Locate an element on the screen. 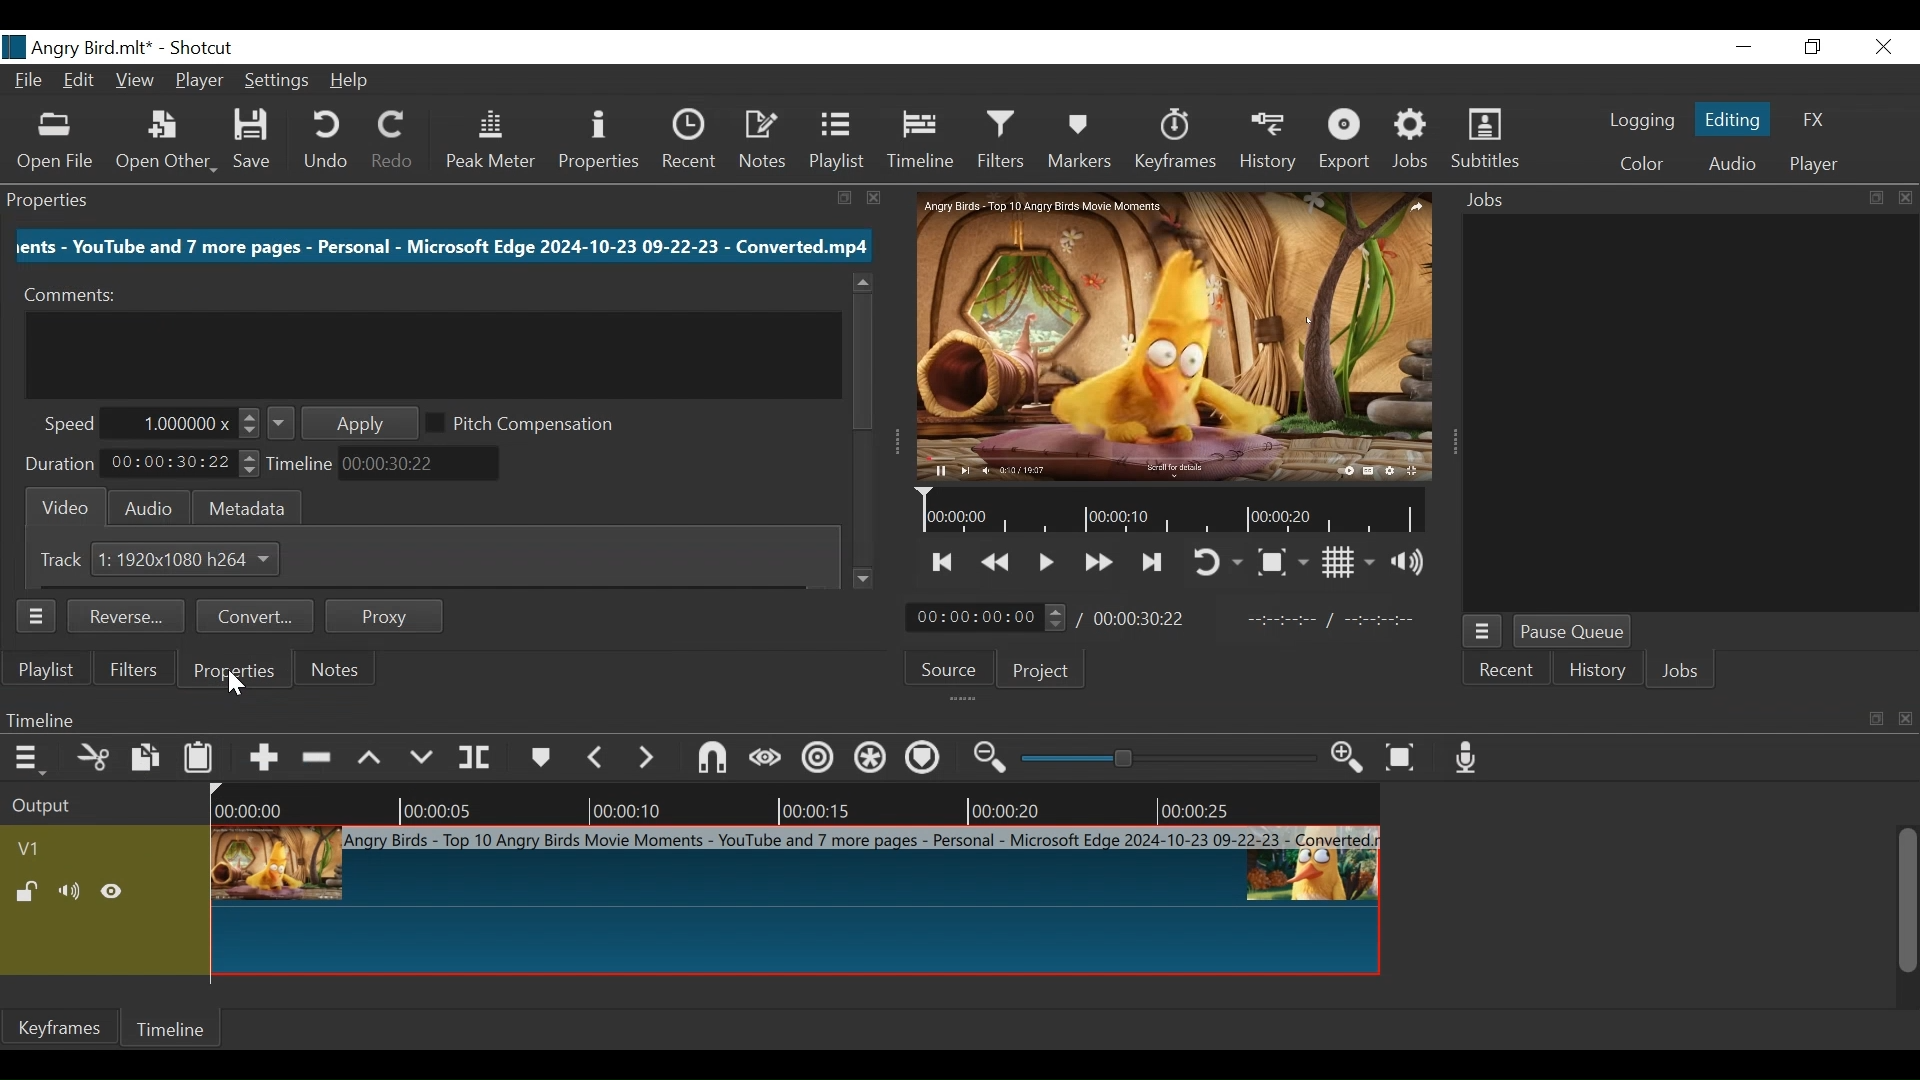 The height and width of the screenshot is (1080, 1920). Cut is located at coordinates (94, 760).